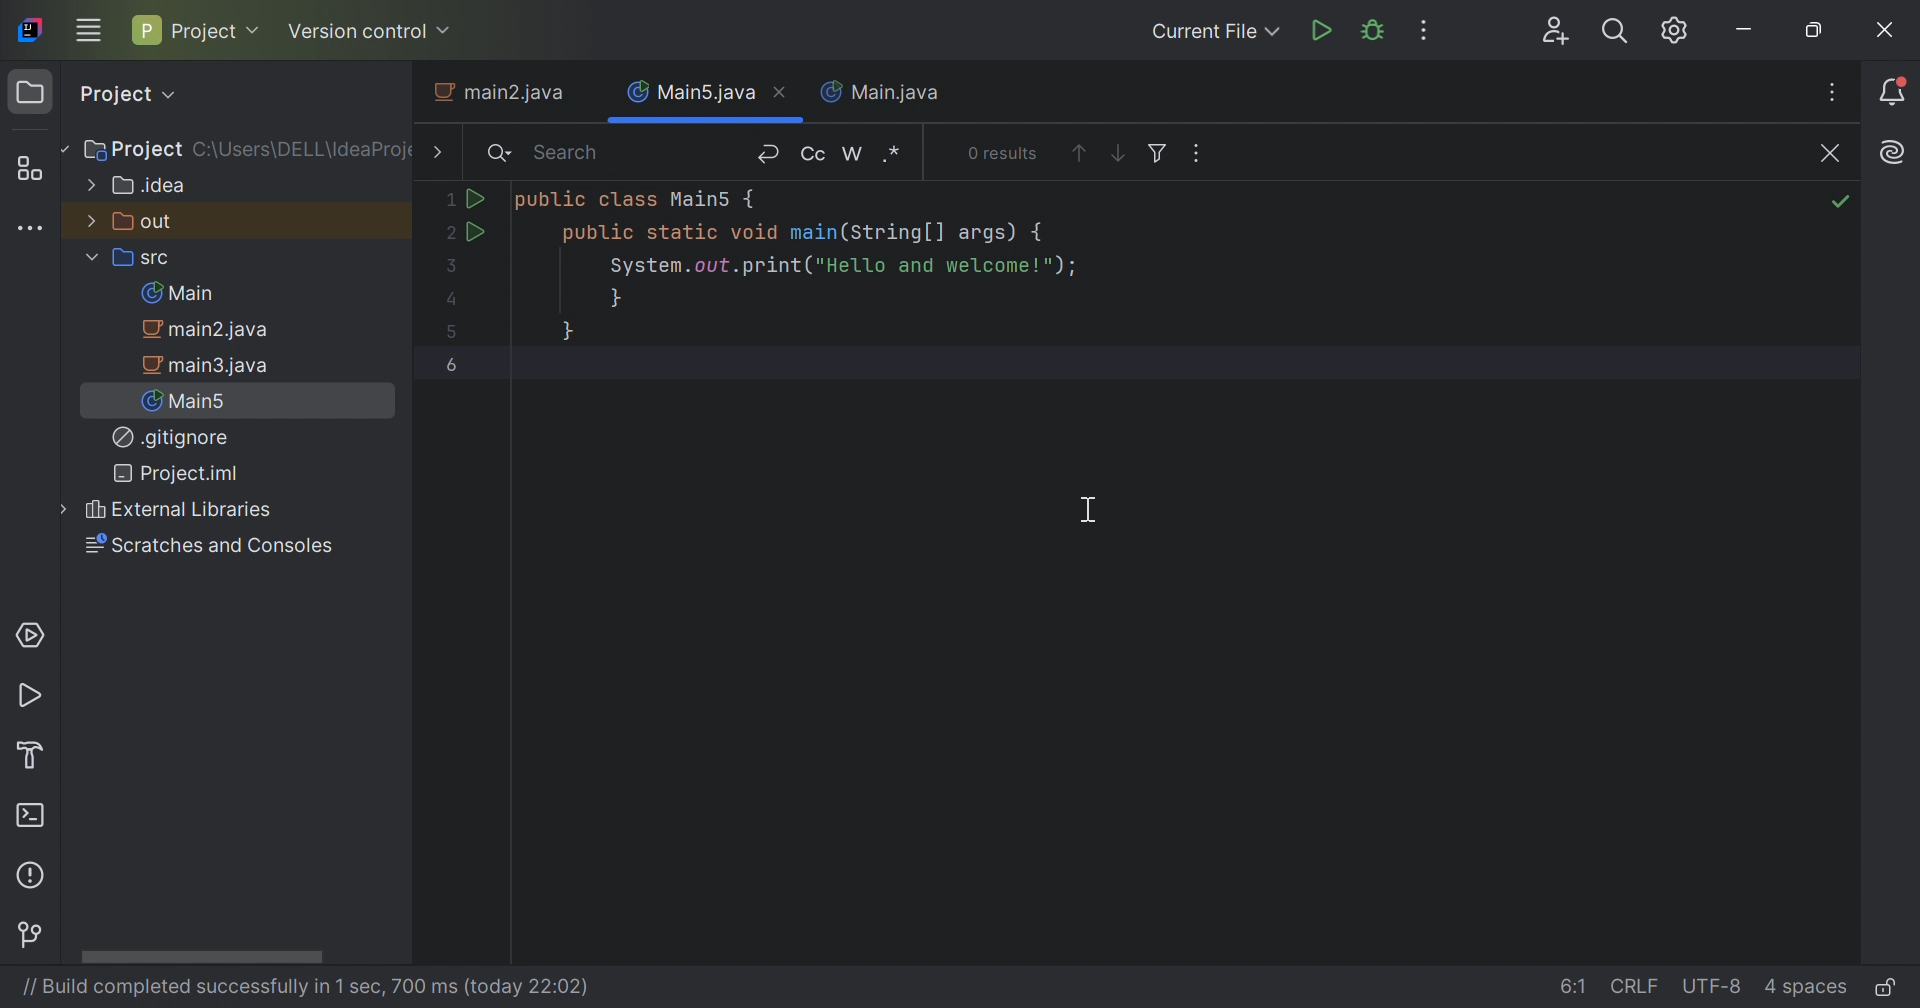  Describe the element at coordinates (1091, 508) in the screenshot. I see `Cursor` at that location.